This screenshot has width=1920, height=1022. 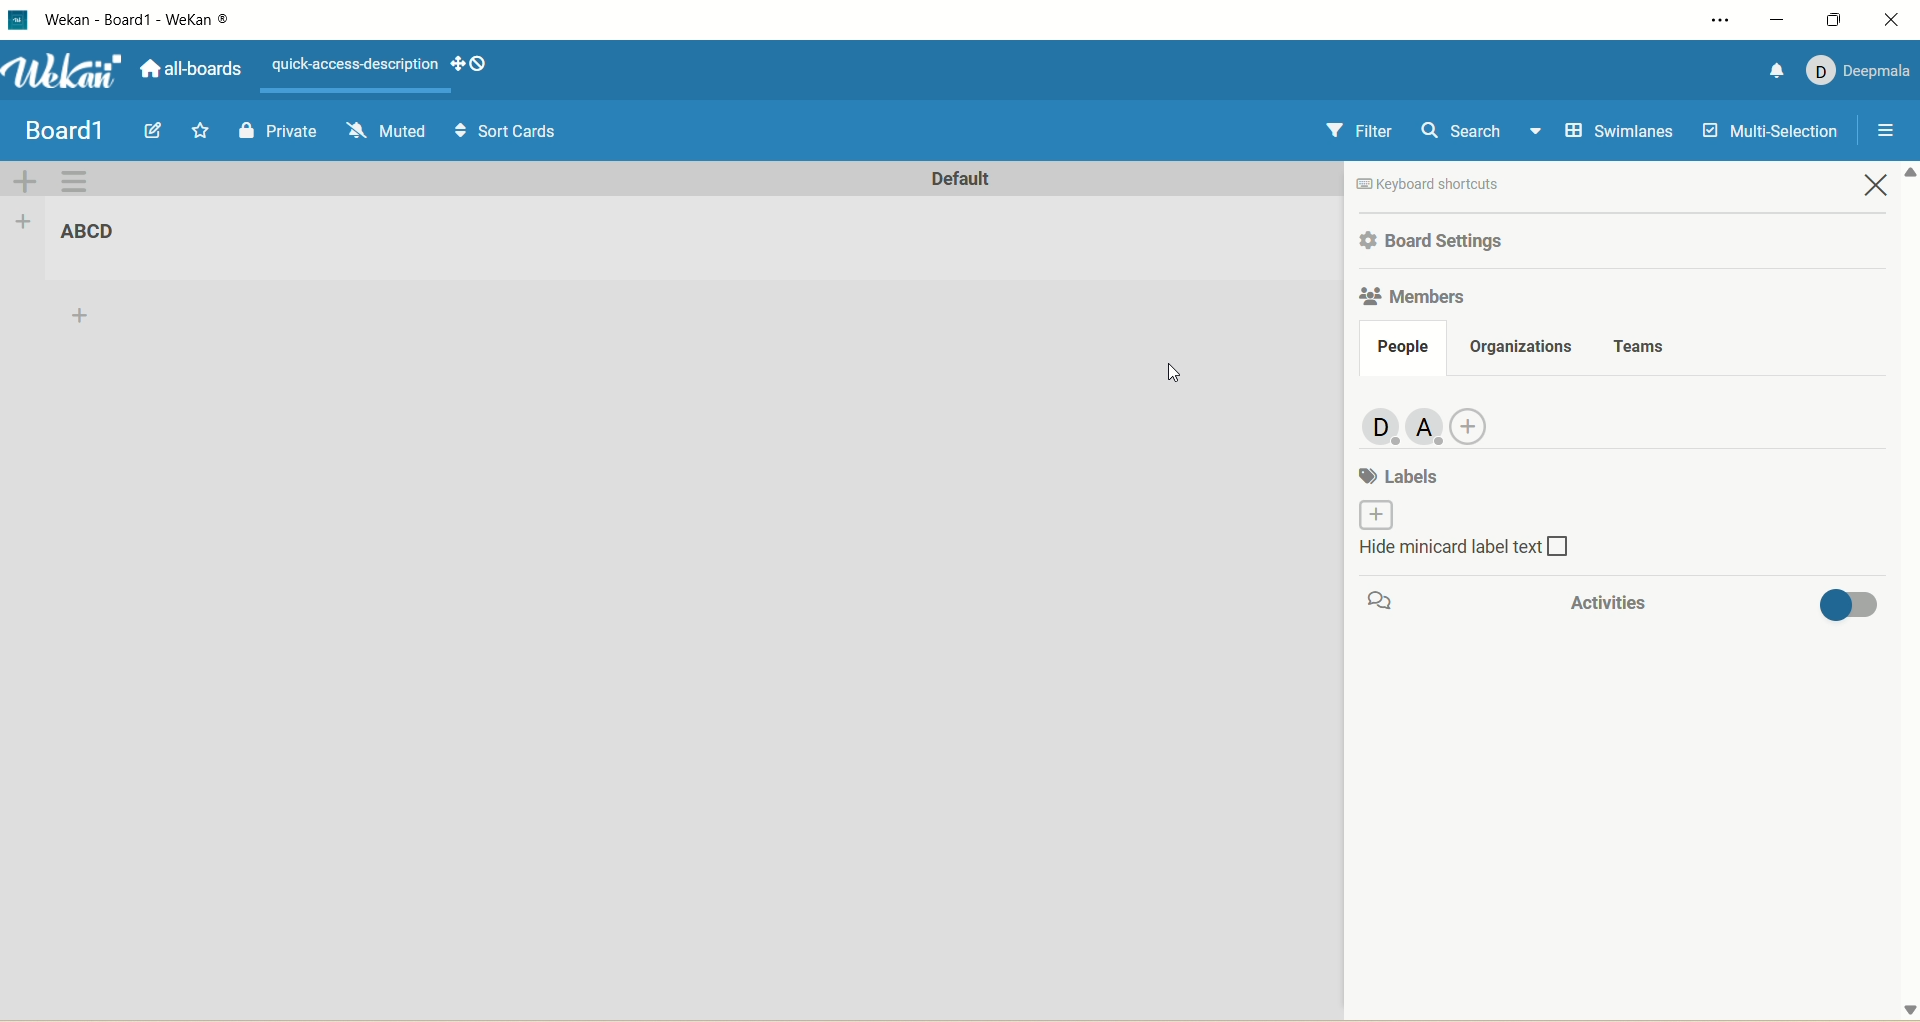 I want to click on close/open sidebar, so click(x=1883, y=134).